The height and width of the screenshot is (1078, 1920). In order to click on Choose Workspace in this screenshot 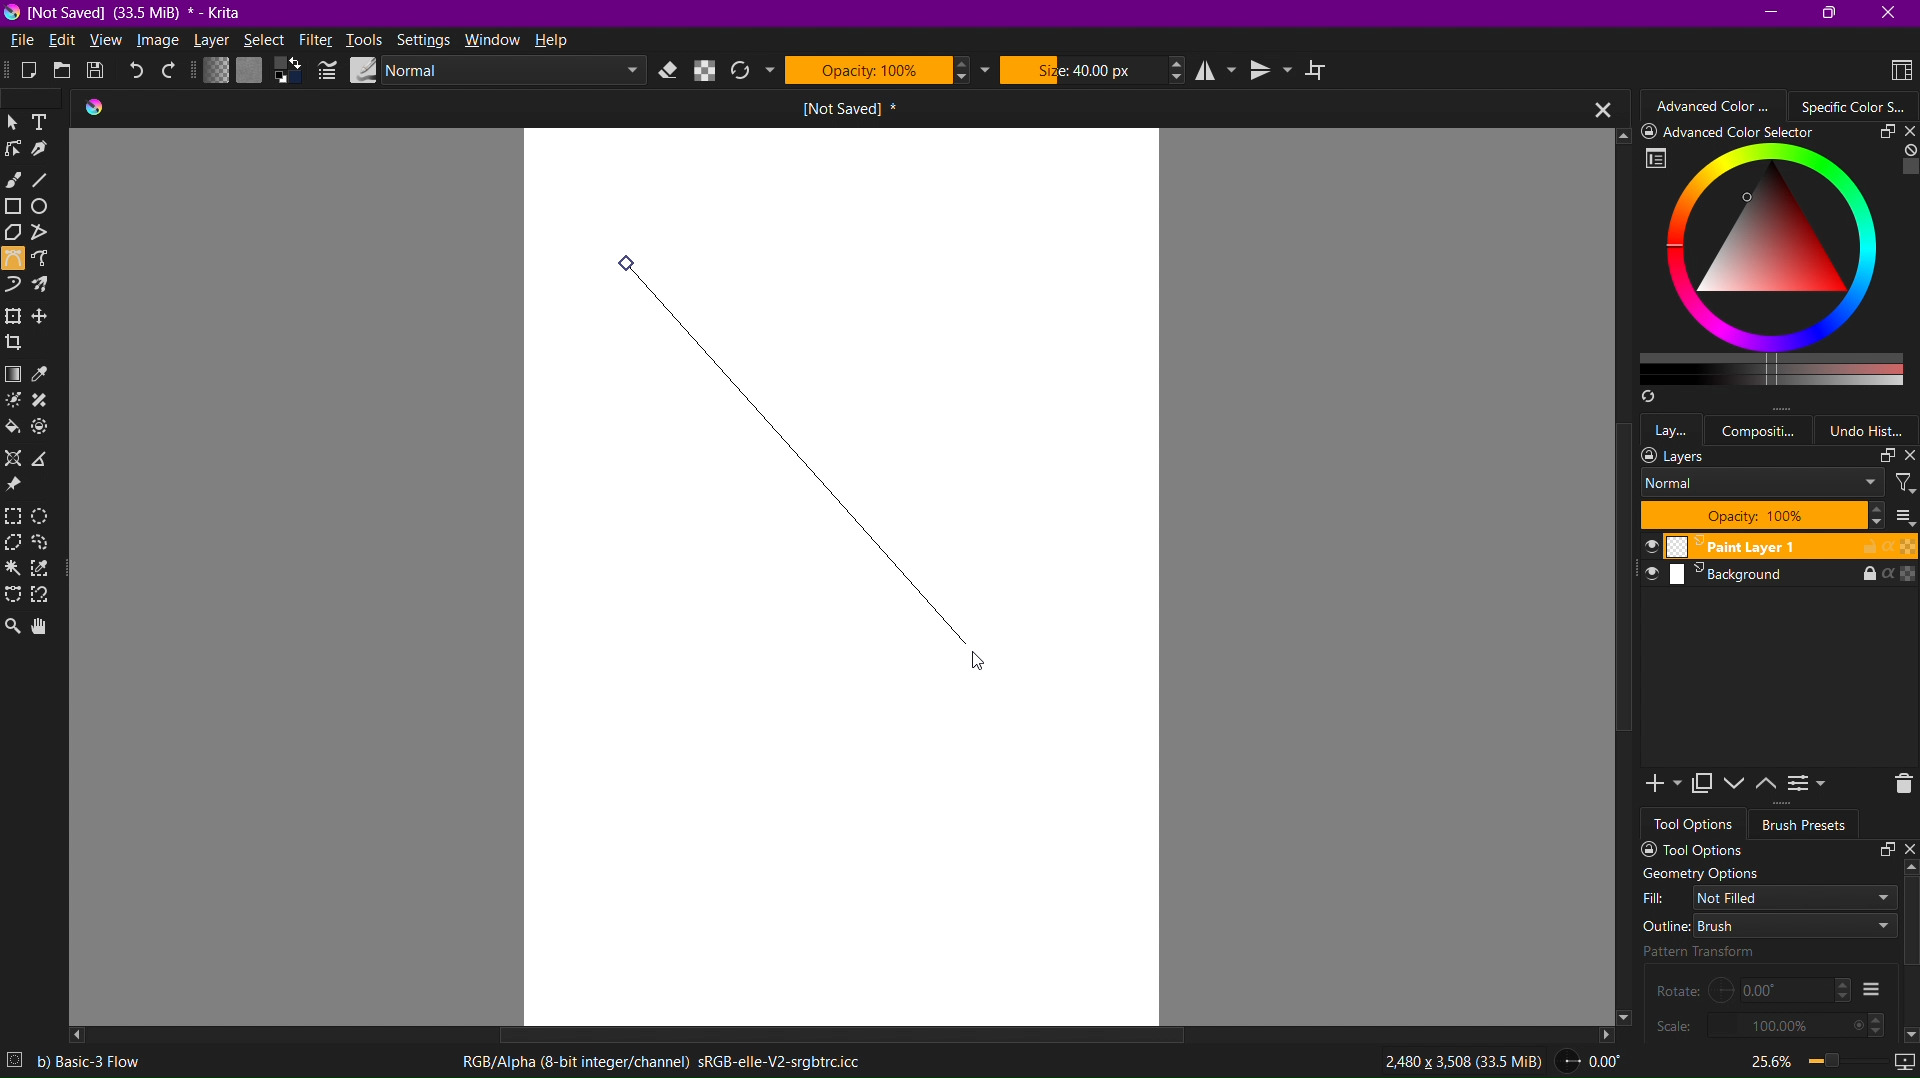, I will do `click(1894, 69)`.